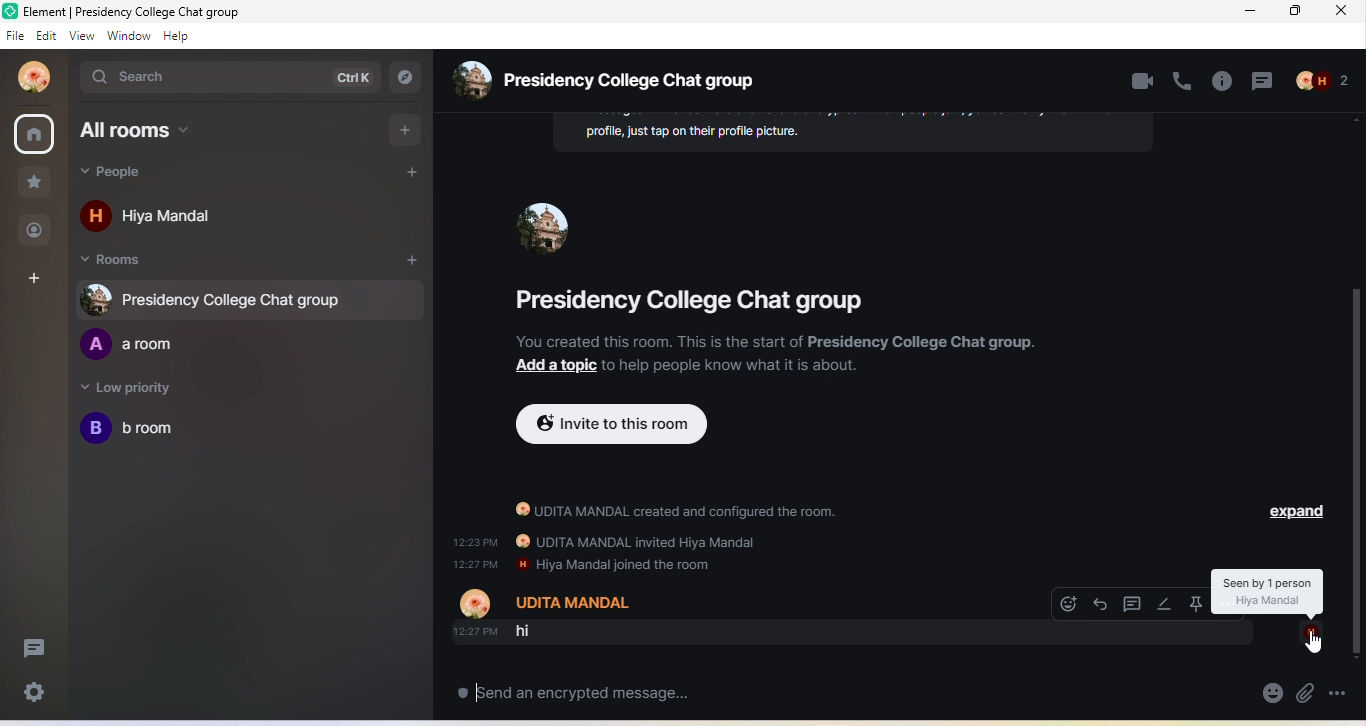 This screenshot has height=726, width=1366. What do you see at coordinates (1269, 693) in the screenshot?
I see `emoji` at bounding box center [1269, 693].